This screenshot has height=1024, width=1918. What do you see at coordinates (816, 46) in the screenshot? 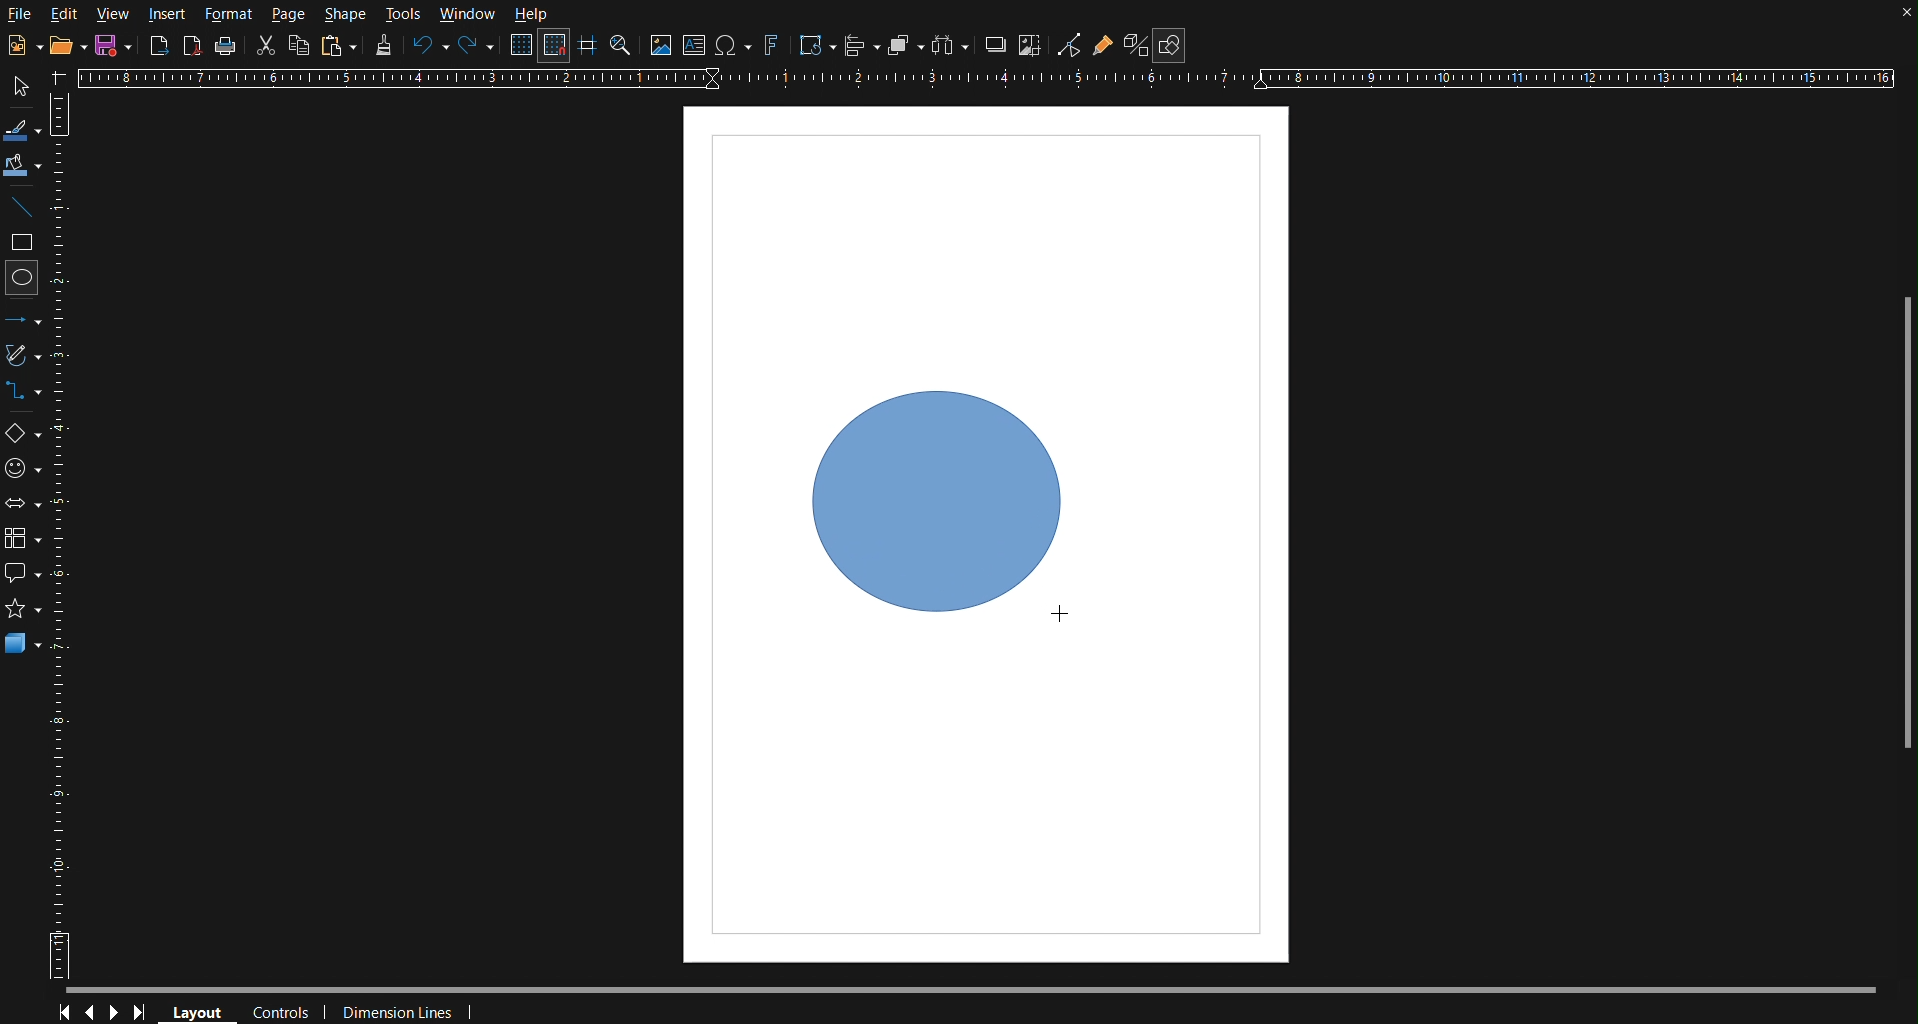
I see `Transformation` at bounding box center [816, 46].